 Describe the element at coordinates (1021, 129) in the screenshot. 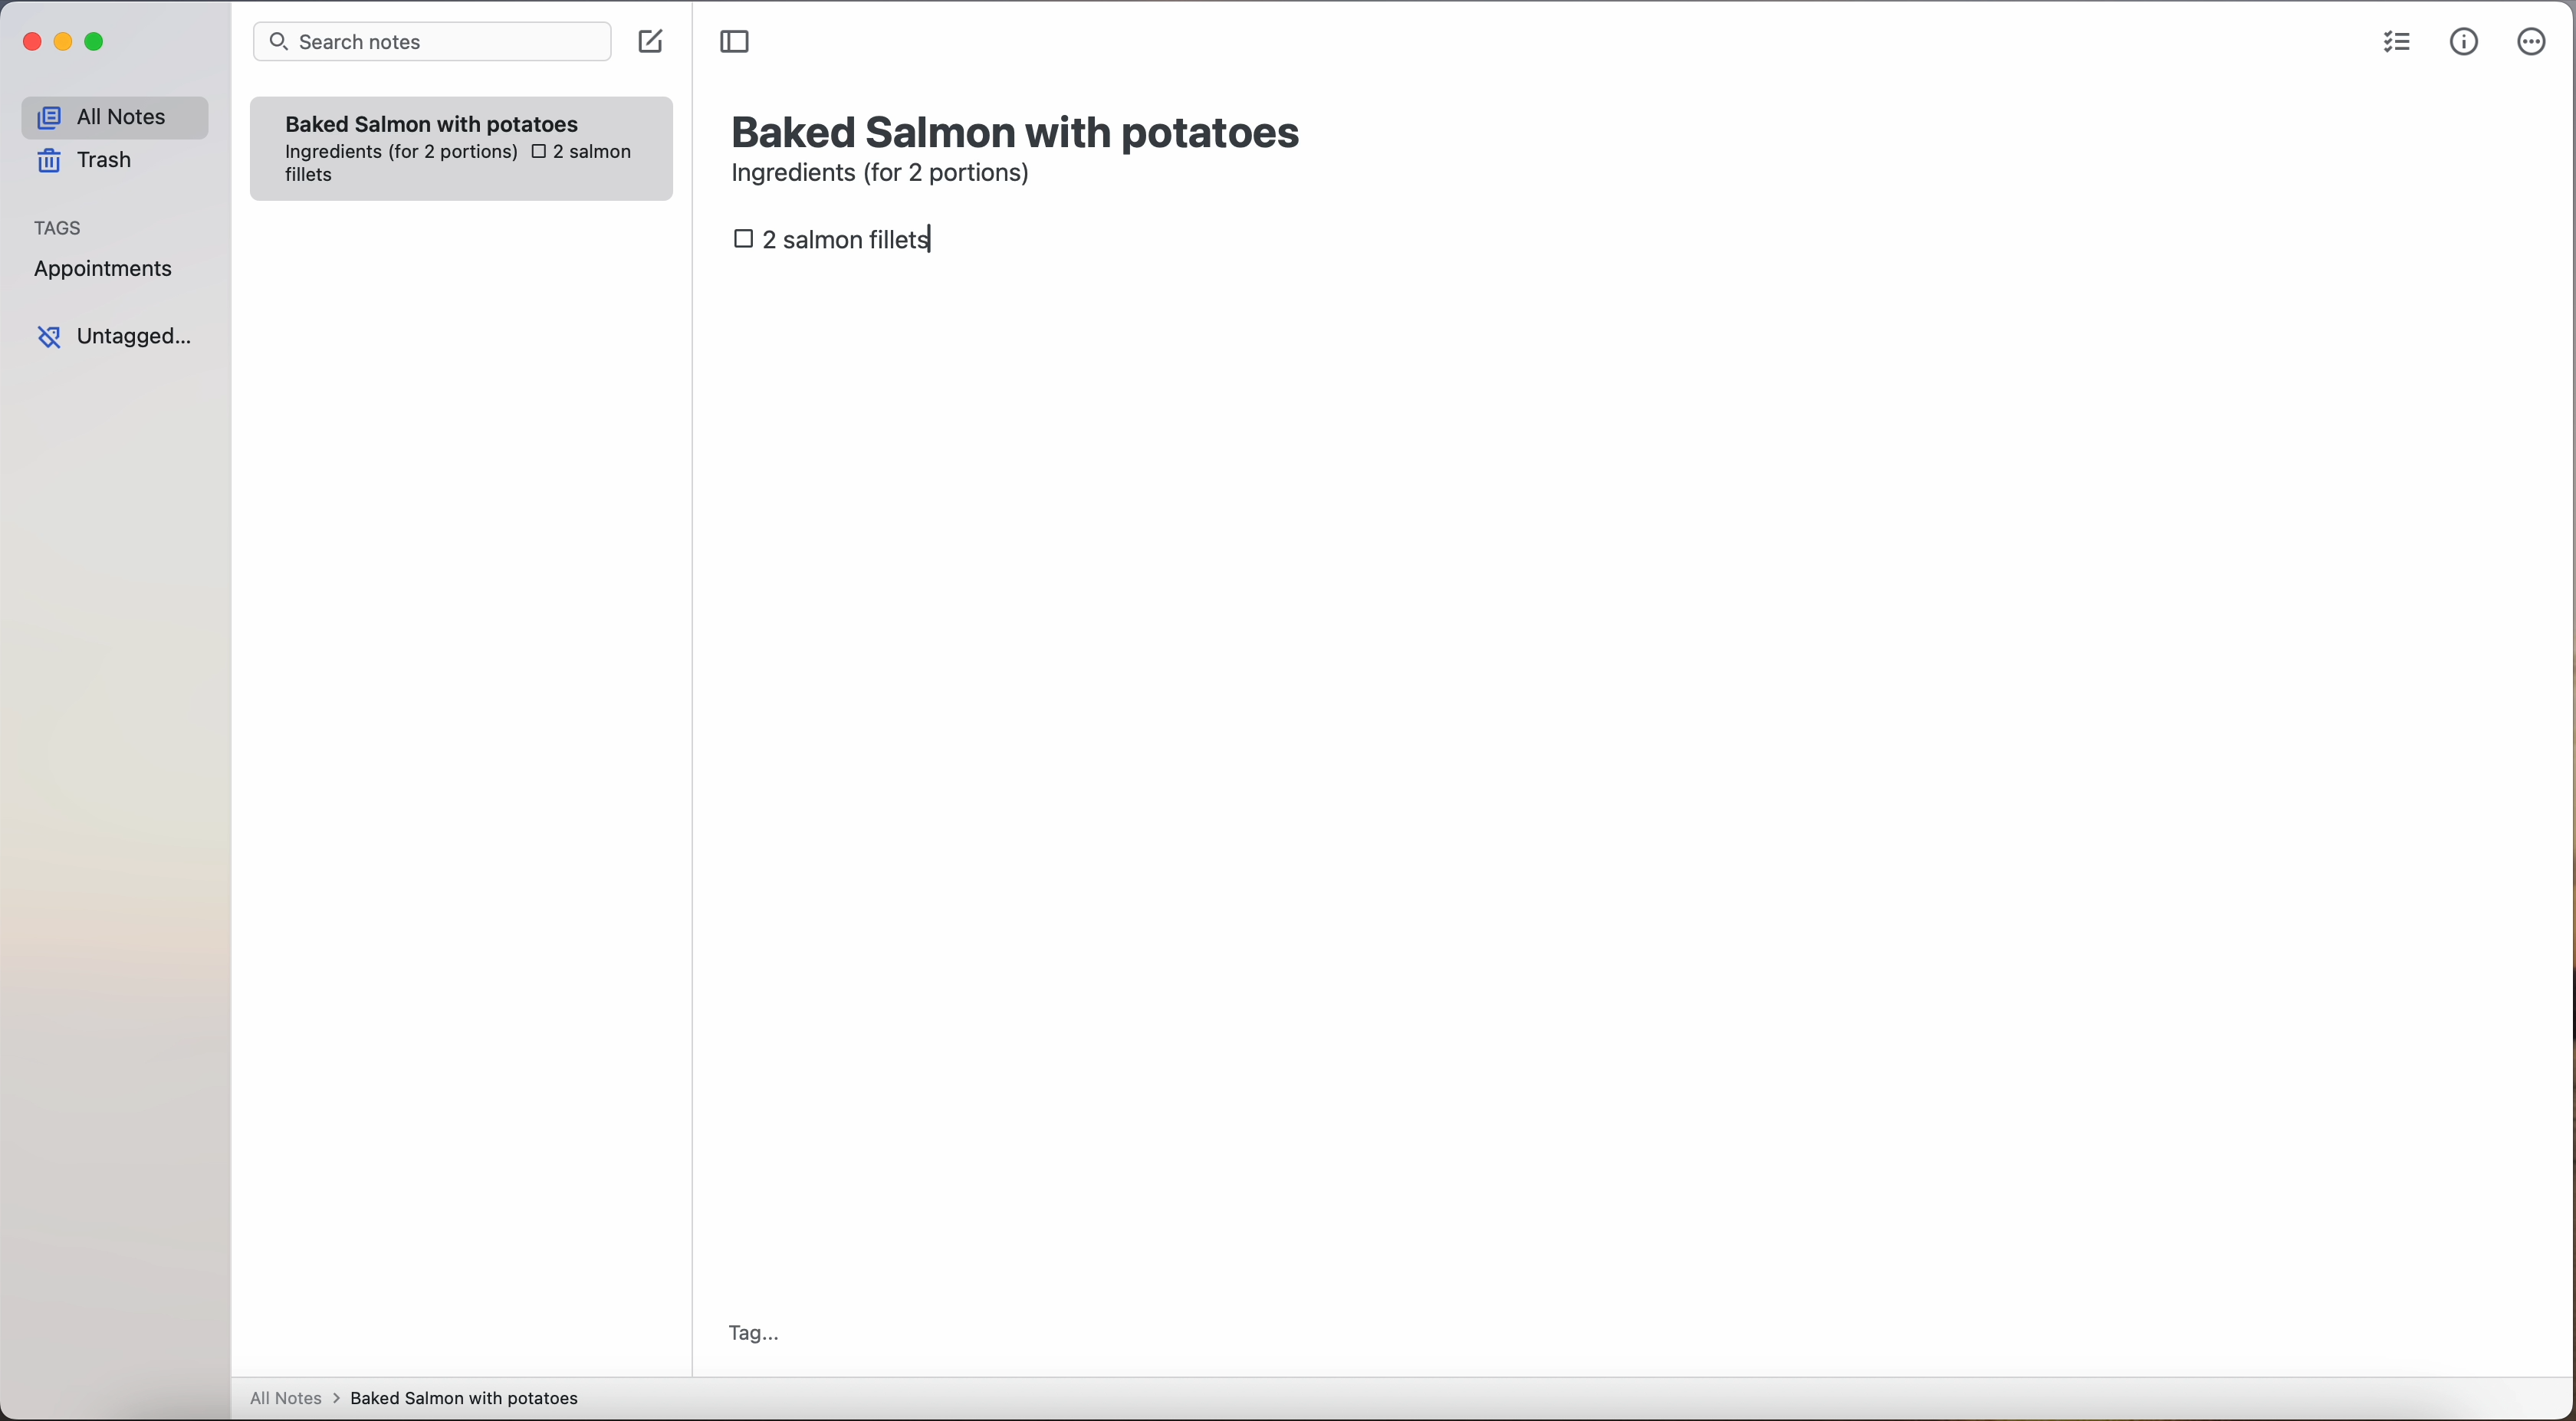

I see `title` at that location.